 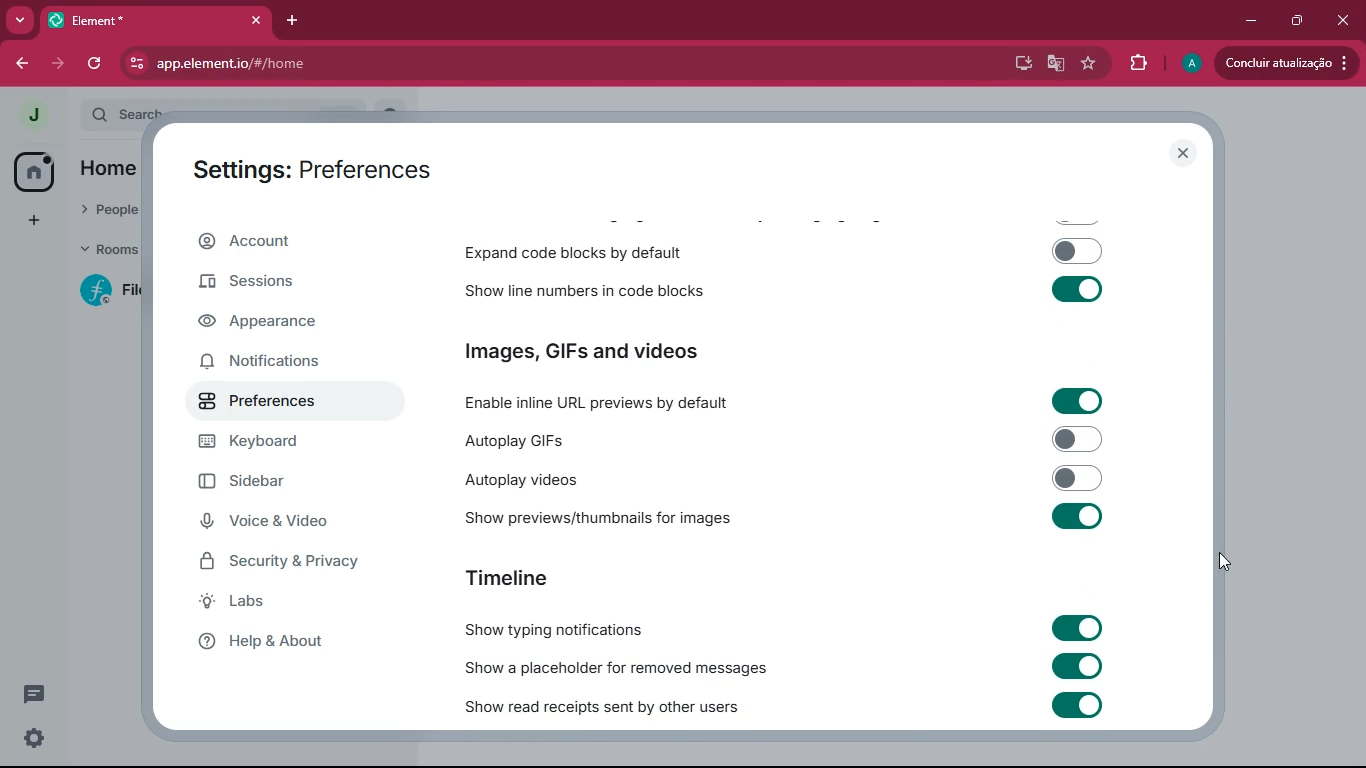 What do you see at coordinates (1077, 289) in the screenshot?
I see `toggle on/off` at bounding box center [1077, 289].